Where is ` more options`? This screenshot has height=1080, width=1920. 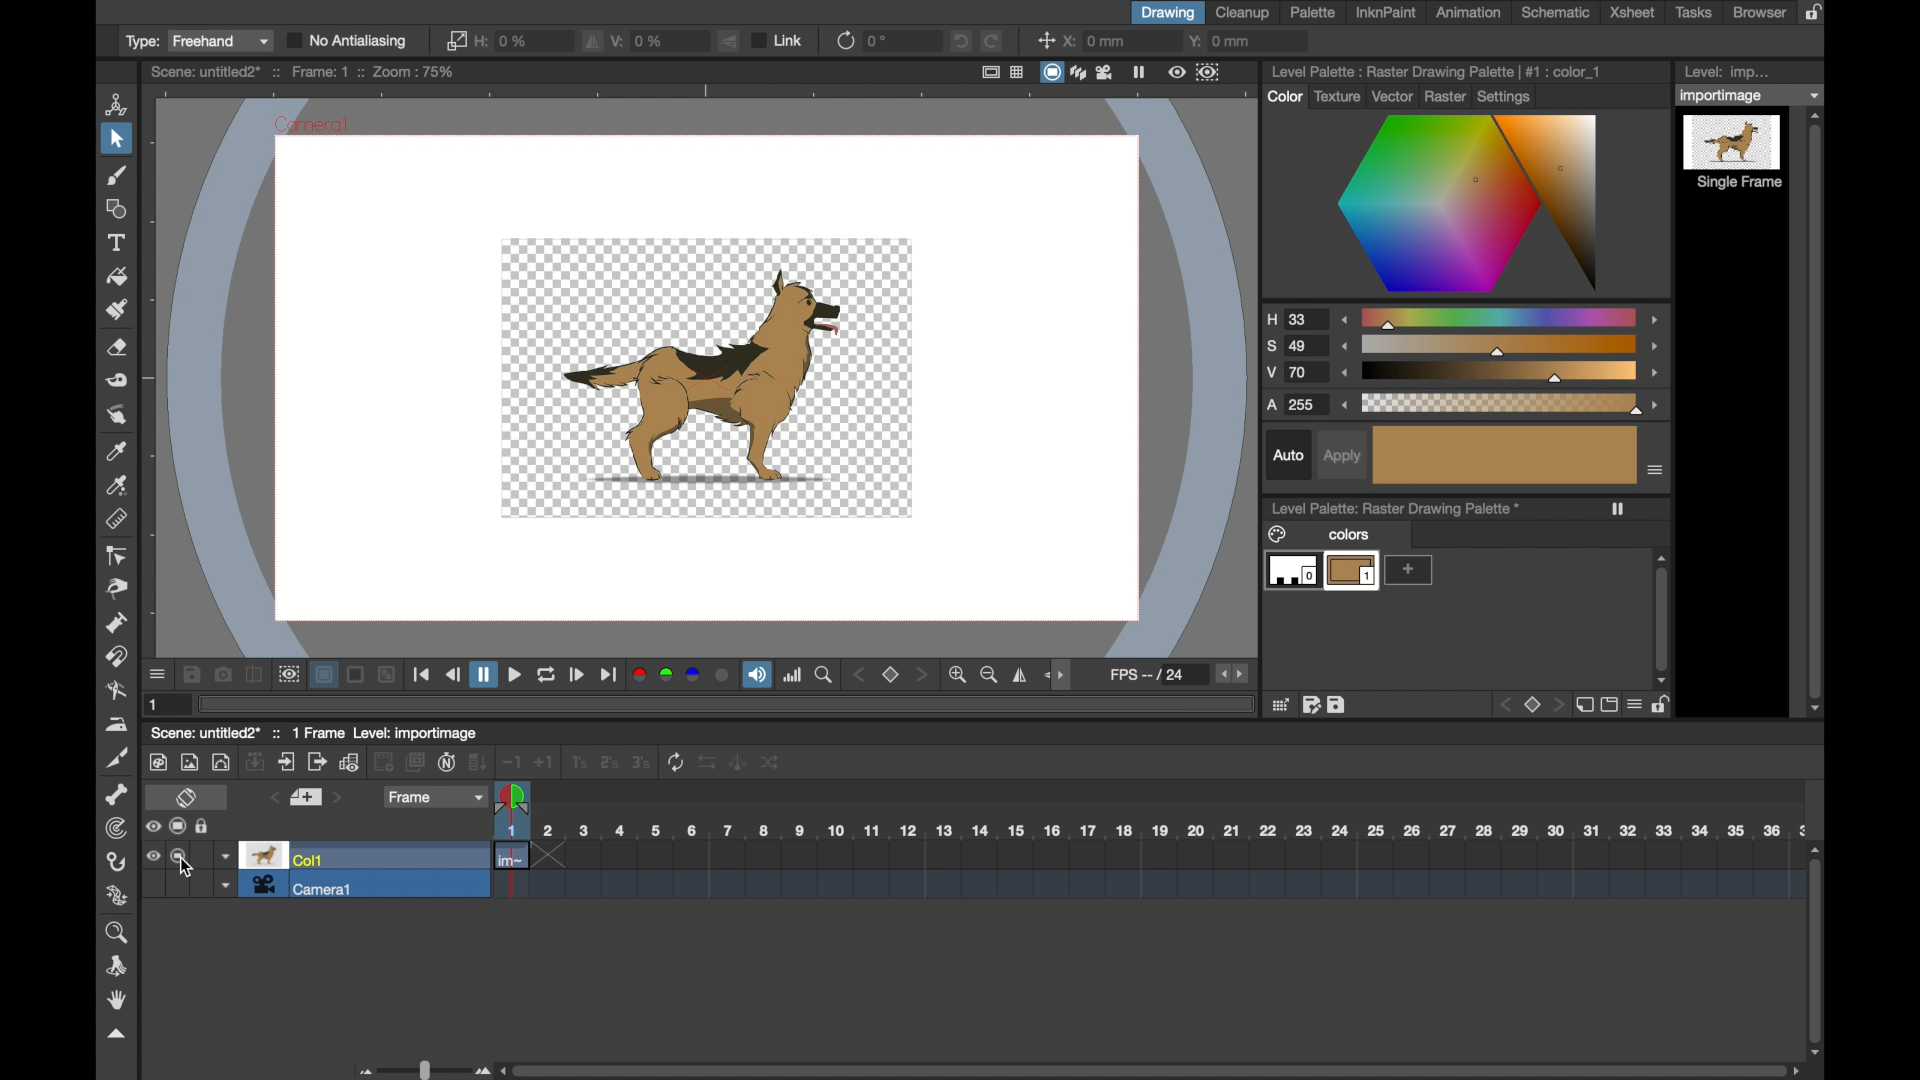
 more options is located at coordinates (157, 675).